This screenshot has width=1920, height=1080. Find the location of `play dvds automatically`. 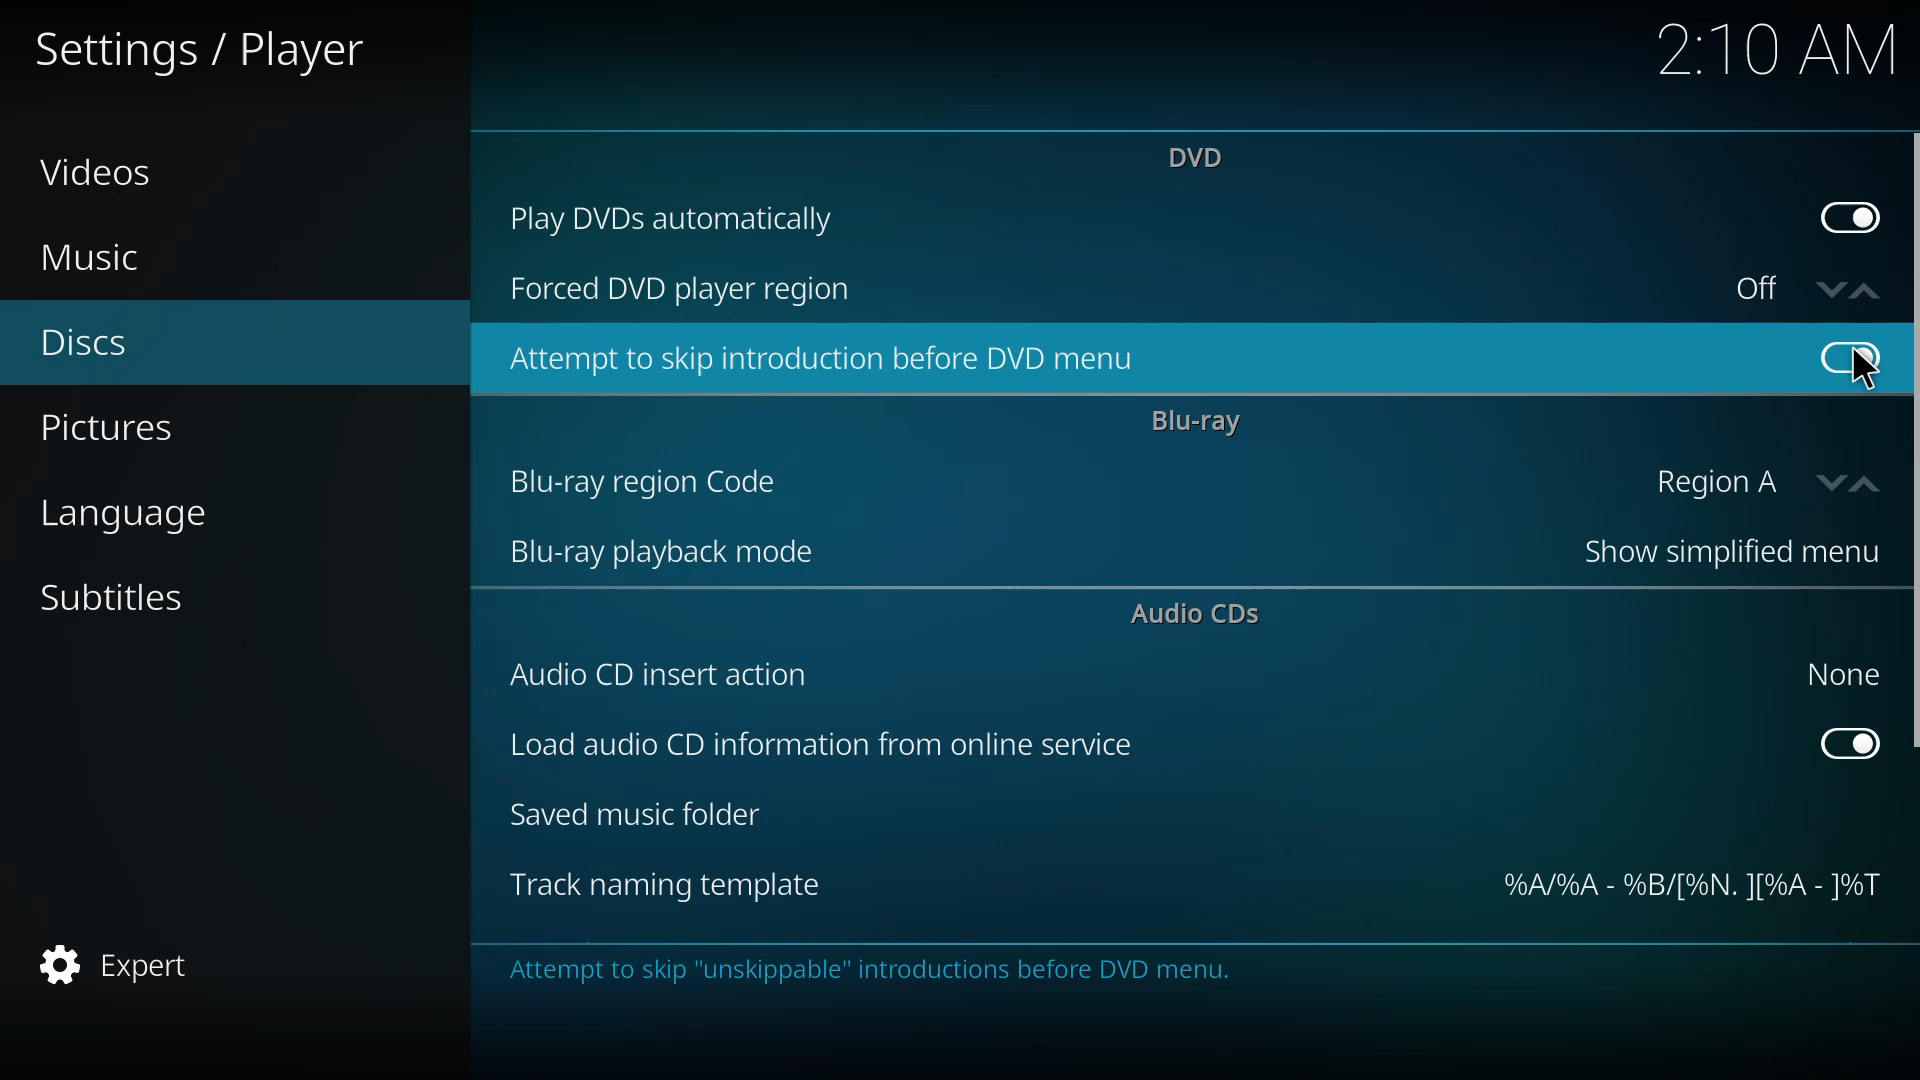

play dvds automatically is located at coordinates (682, 215).